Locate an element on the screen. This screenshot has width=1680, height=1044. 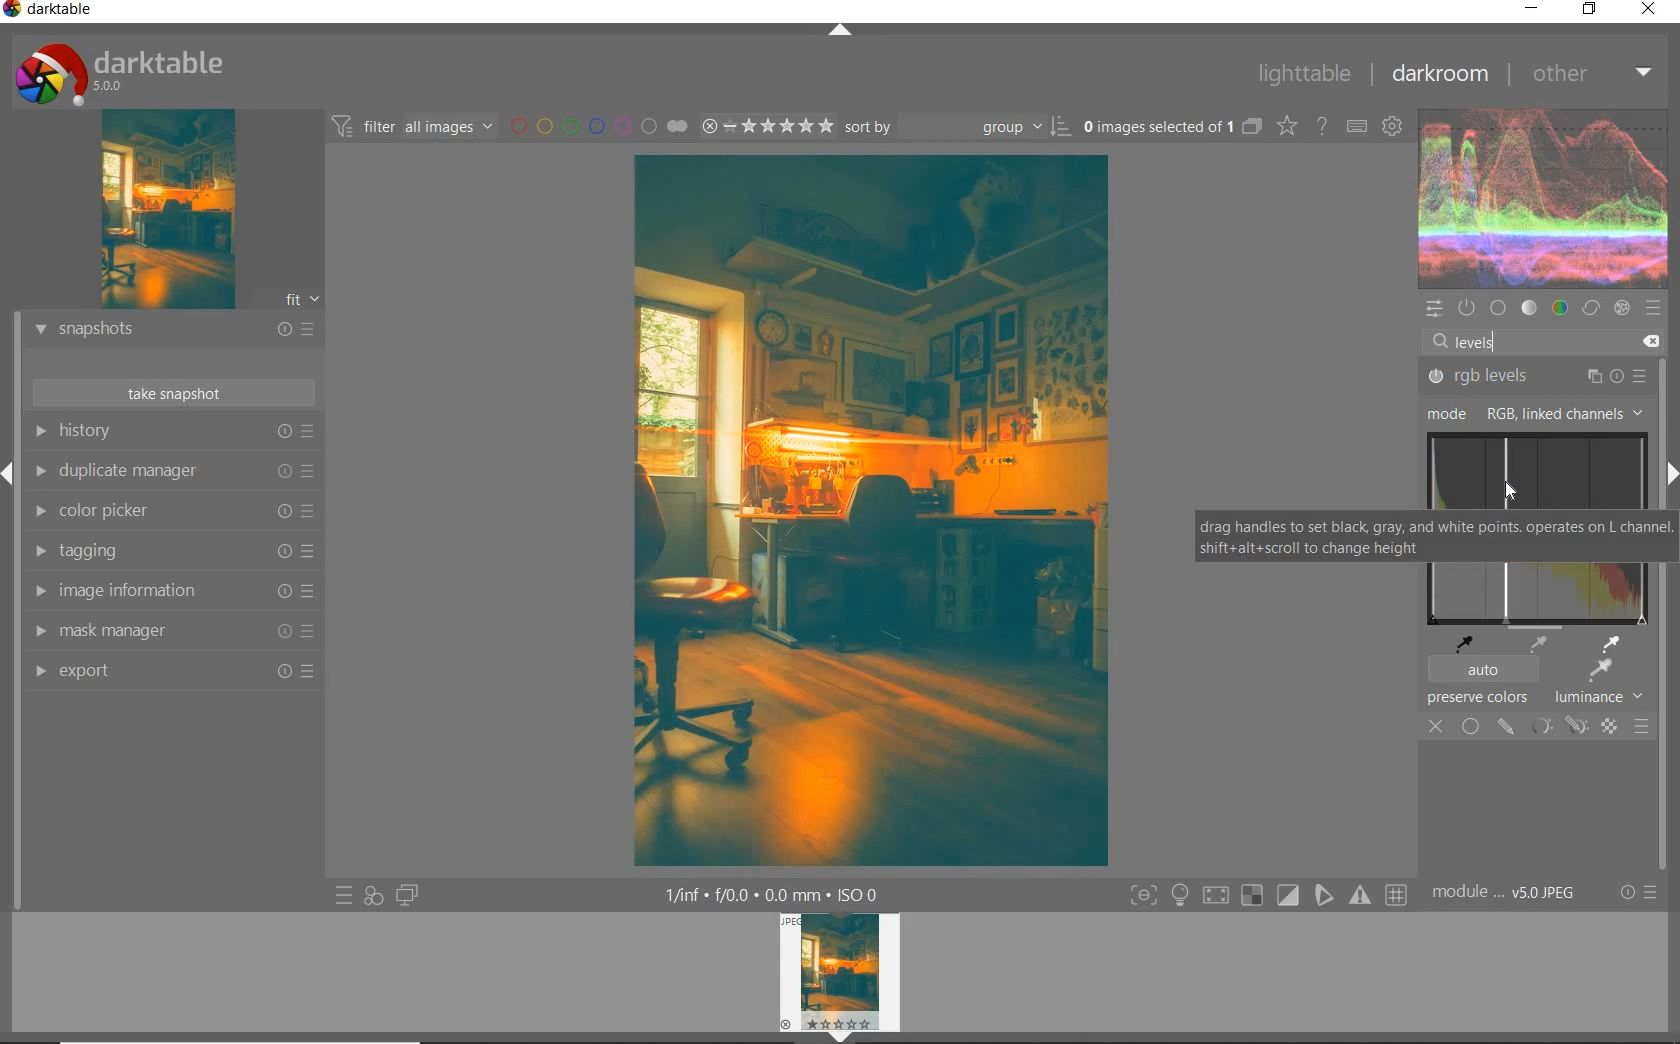
darkroom is located at coordinates (1443, 75).